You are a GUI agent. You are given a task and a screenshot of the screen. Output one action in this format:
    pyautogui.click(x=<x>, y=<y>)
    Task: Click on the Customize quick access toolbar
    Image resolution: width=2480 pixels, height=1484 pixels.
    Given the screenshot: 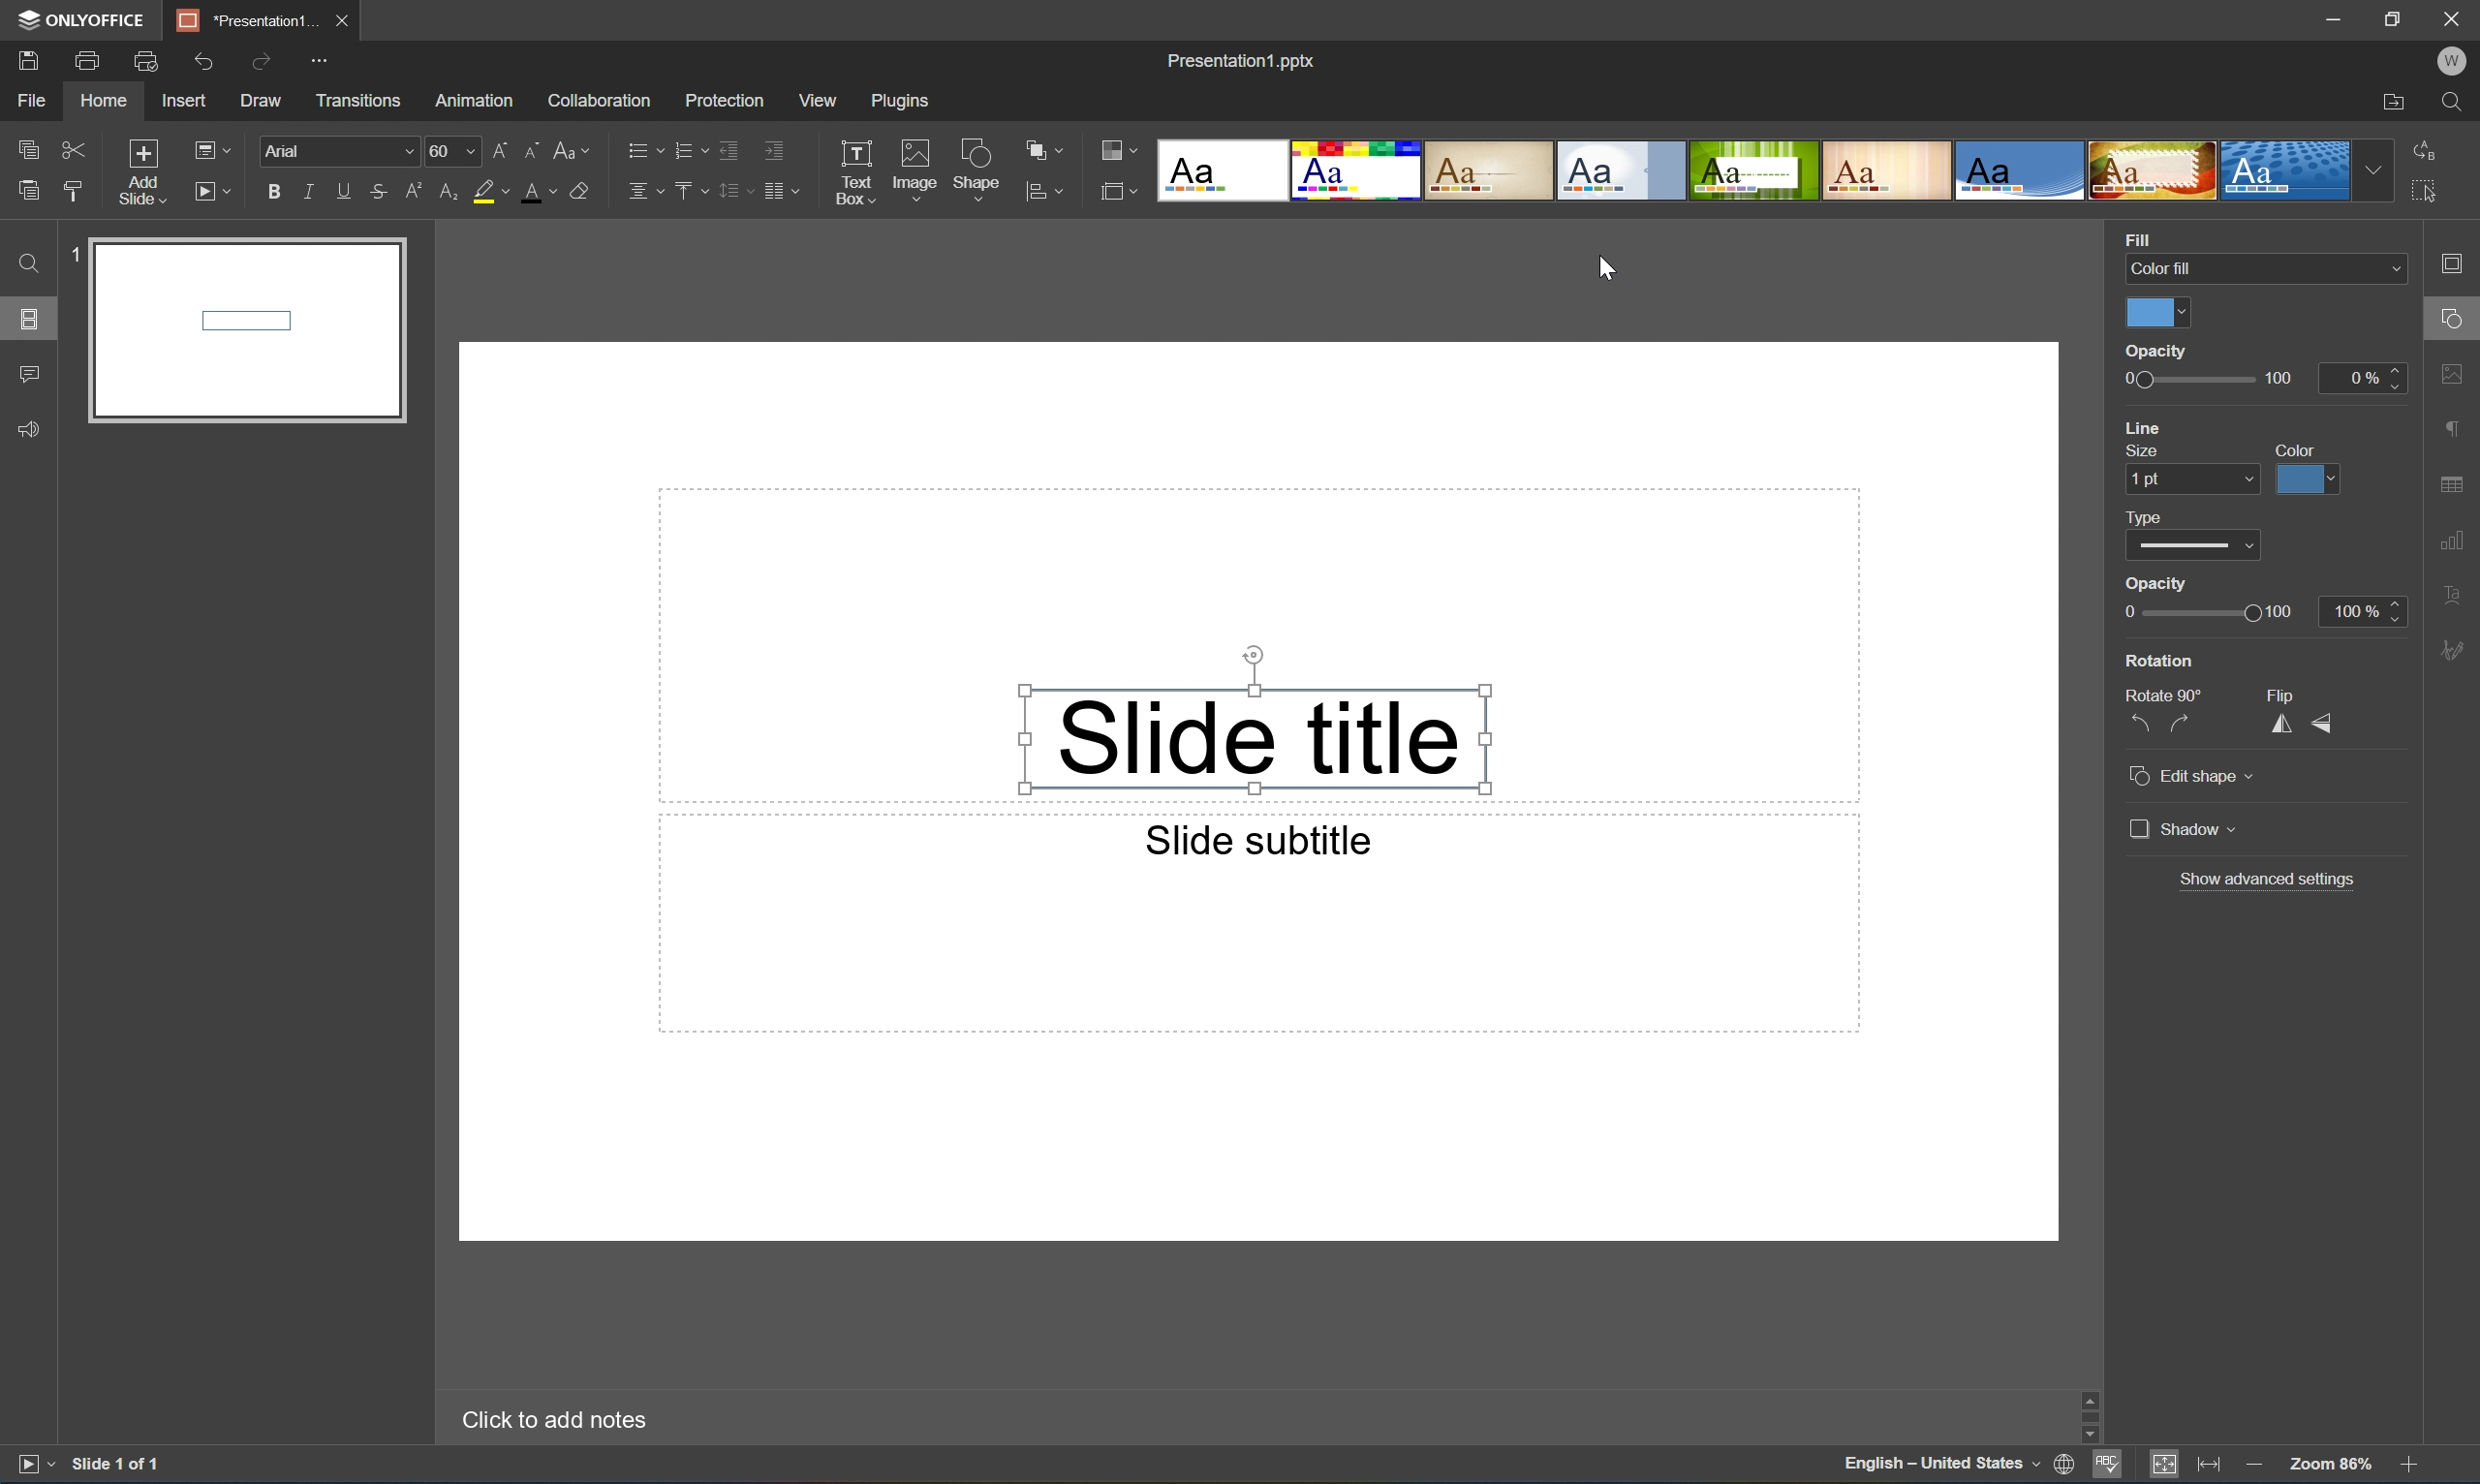 What is the action you would take?
    pyautogui.click(x=315, y=59)
    